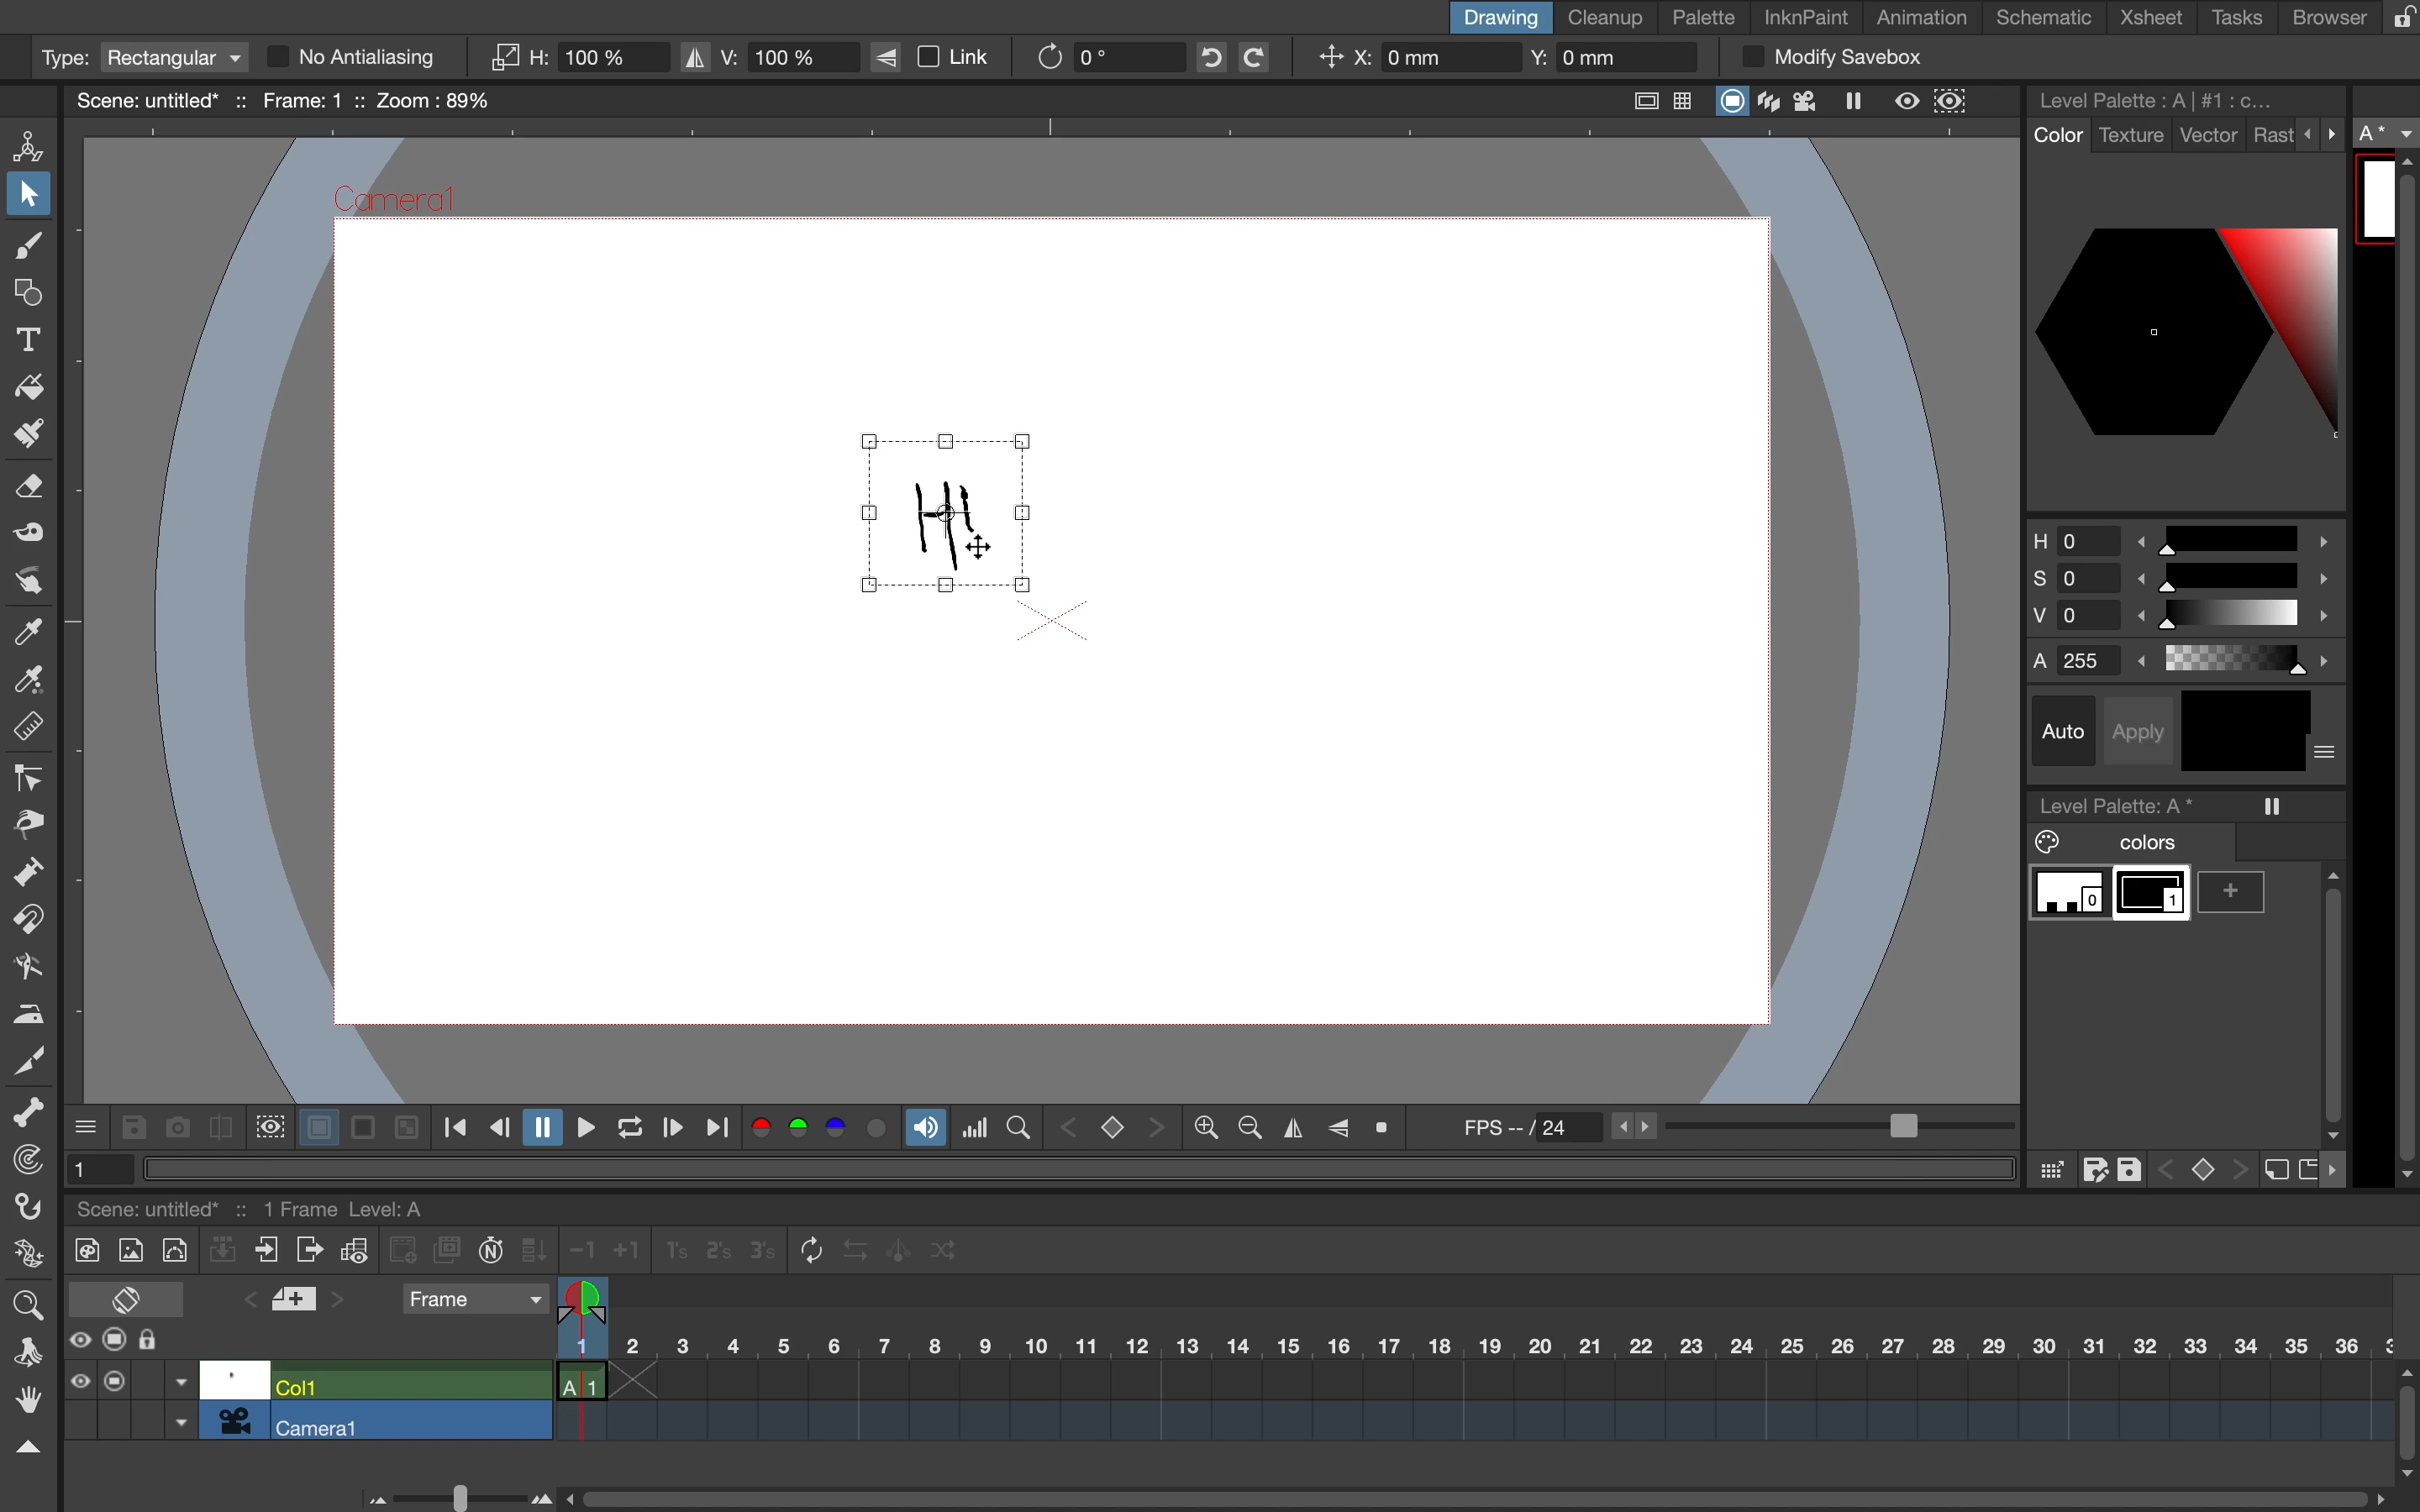 Image resolution: width=2420 pixels, height=1512 pixels. Describe the element at coordinates (2162, 99) in the screenshot. I see `level palette` at that location.